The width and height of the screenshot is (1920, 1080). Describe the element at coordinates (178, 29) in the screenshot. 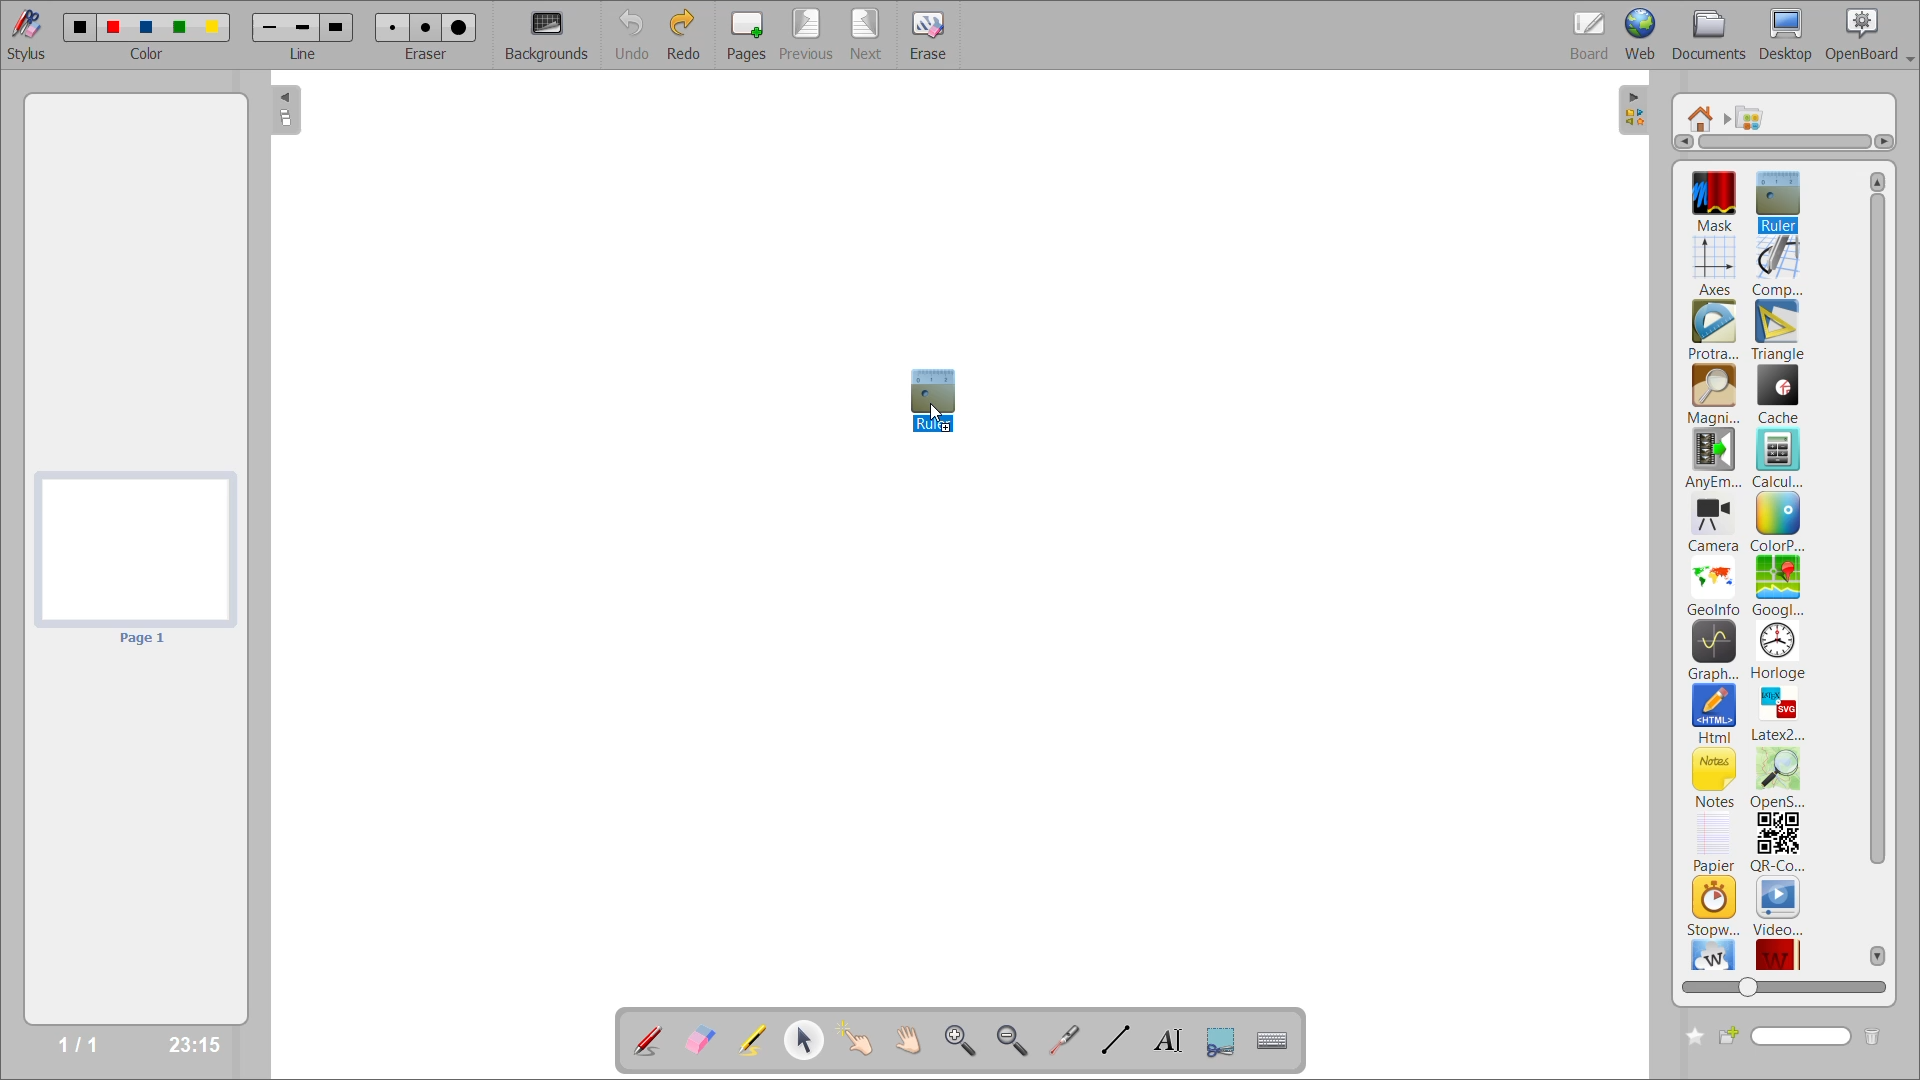

I see `color 4` at that location.